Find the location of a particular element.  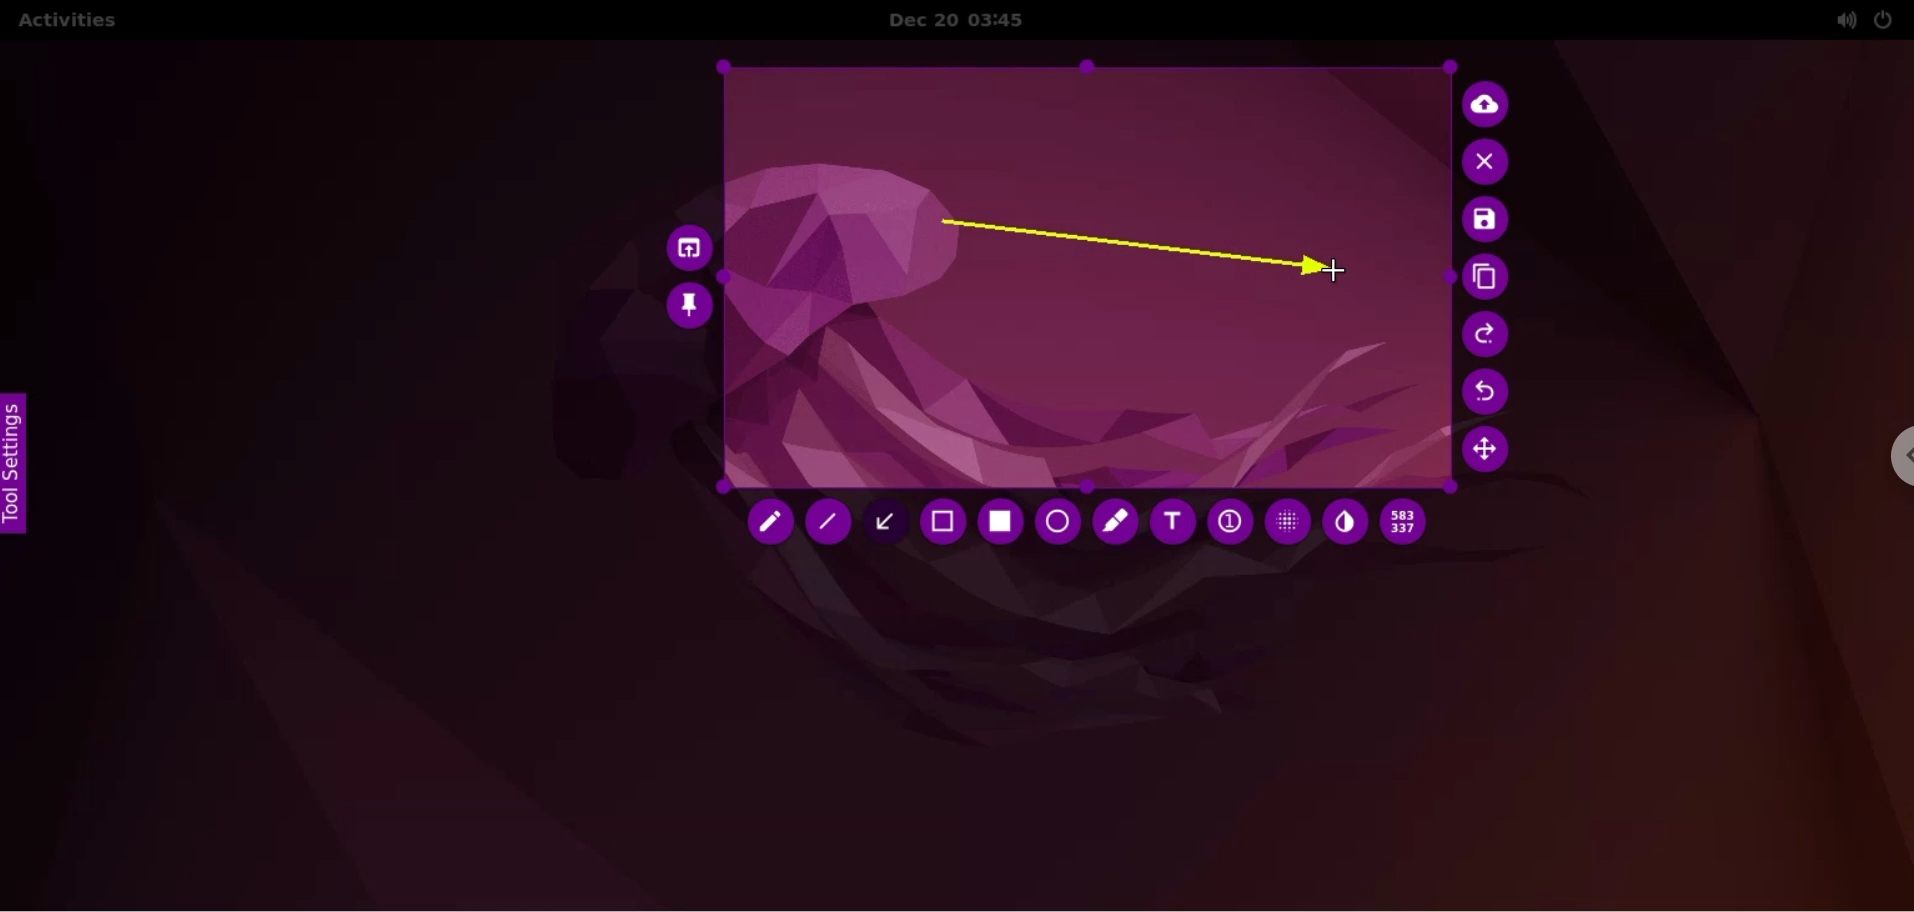

save is located at coordinates (1486, 221).